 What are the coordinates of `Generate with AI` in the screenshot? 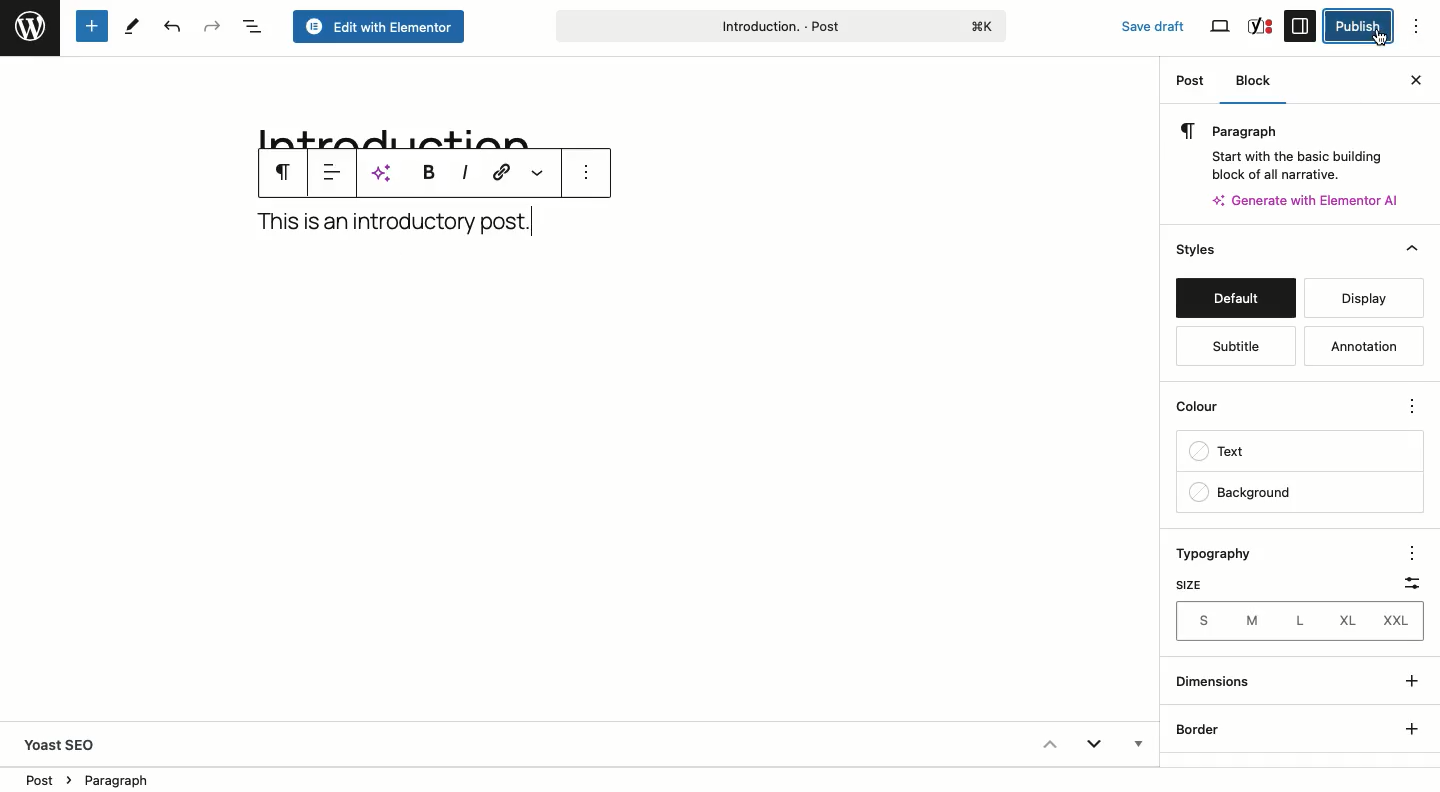 It's located at (1314, 199).